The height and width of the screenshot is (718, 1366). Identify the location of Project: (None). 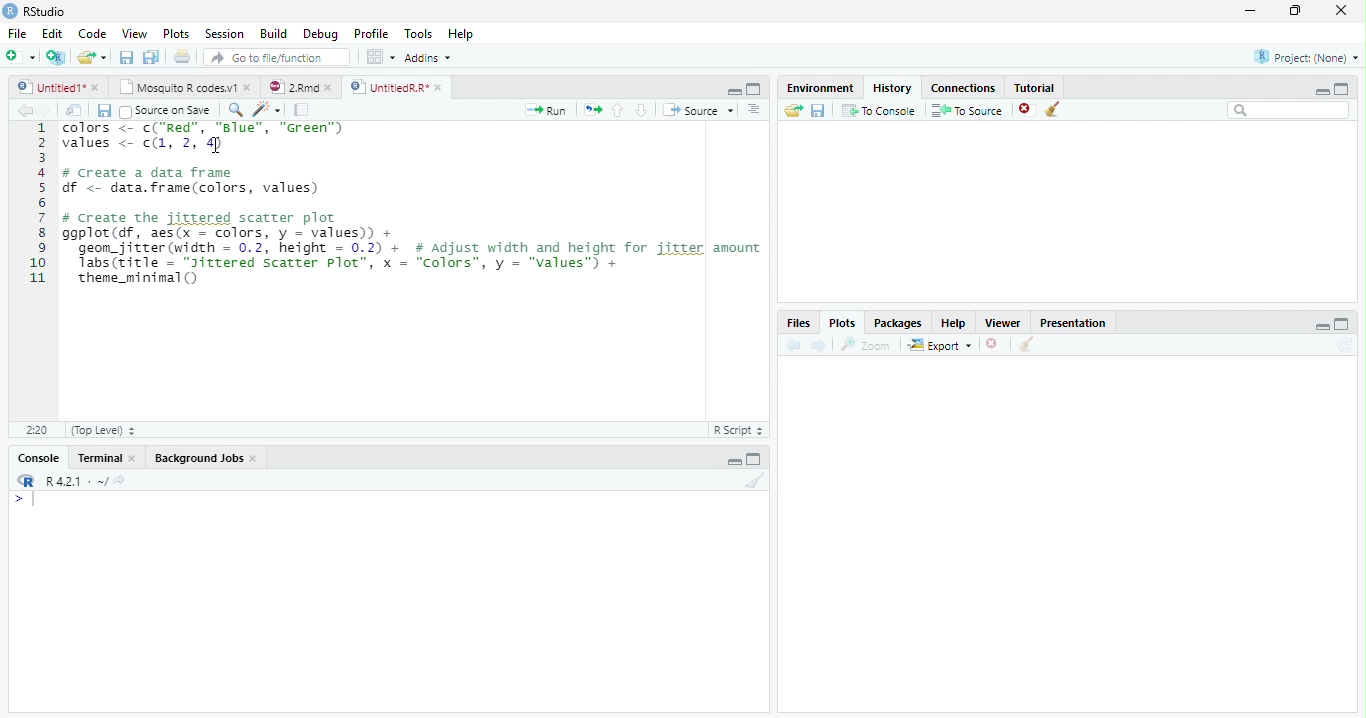
(1306, 57).